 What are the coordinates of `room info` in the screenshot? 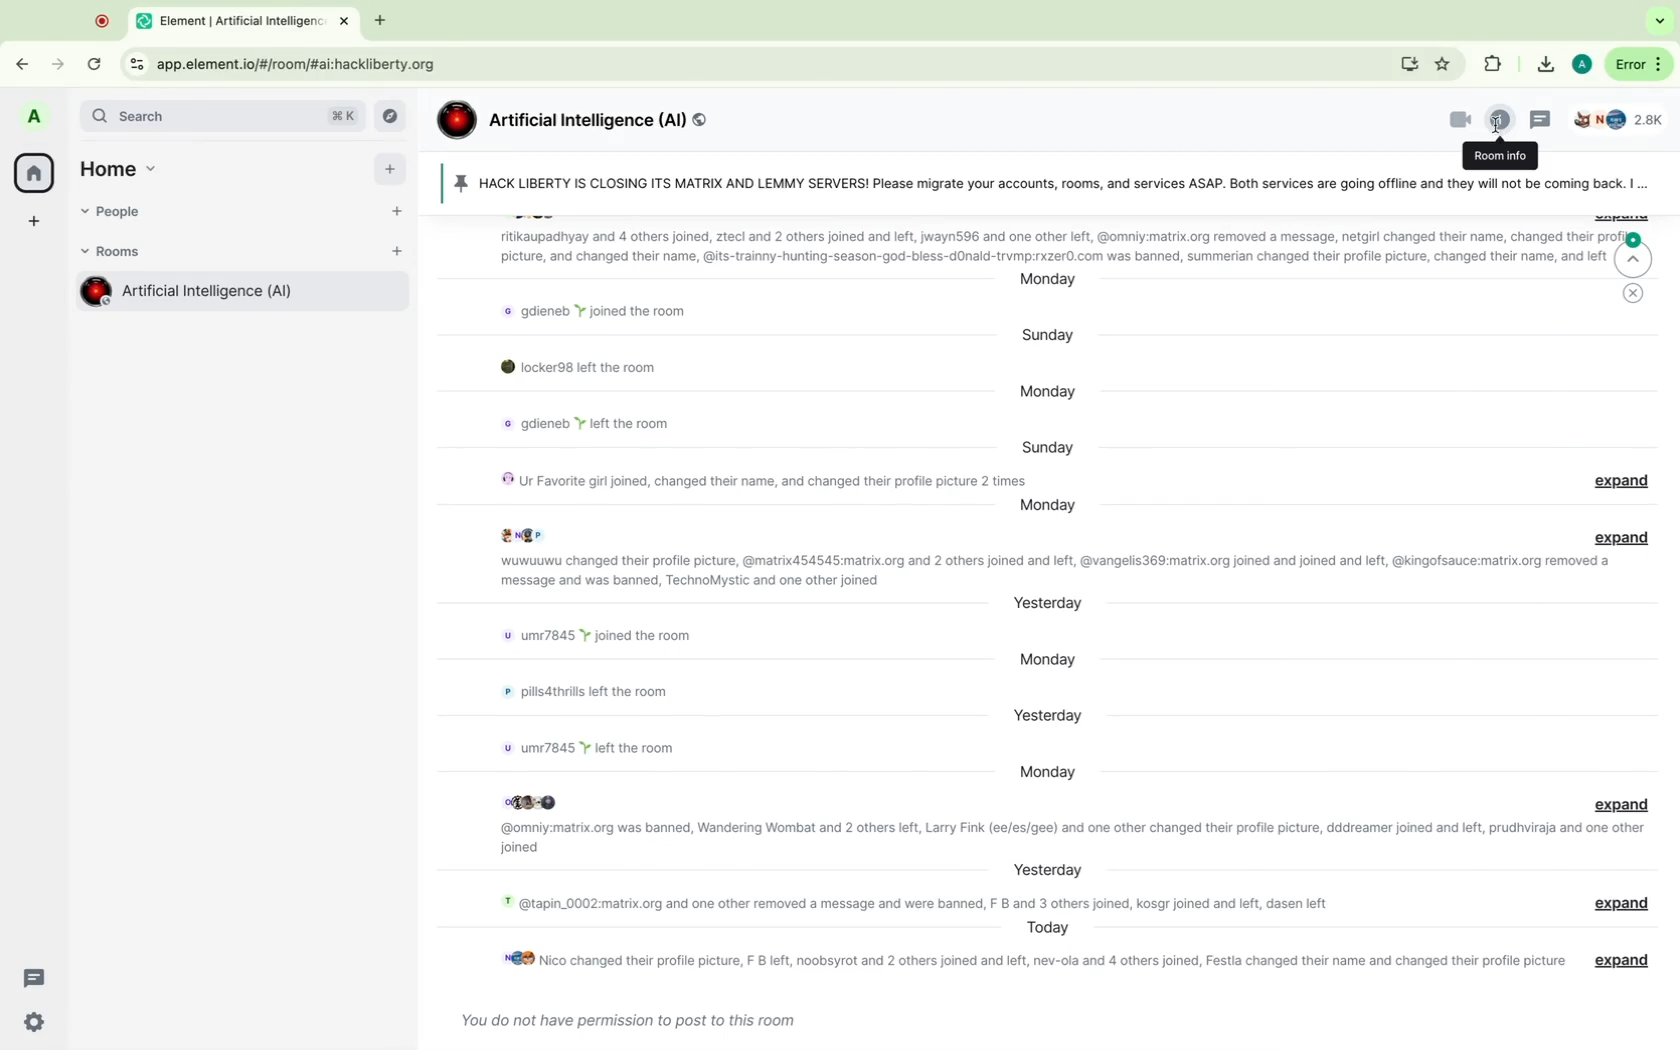 It's located at (1499, 119).